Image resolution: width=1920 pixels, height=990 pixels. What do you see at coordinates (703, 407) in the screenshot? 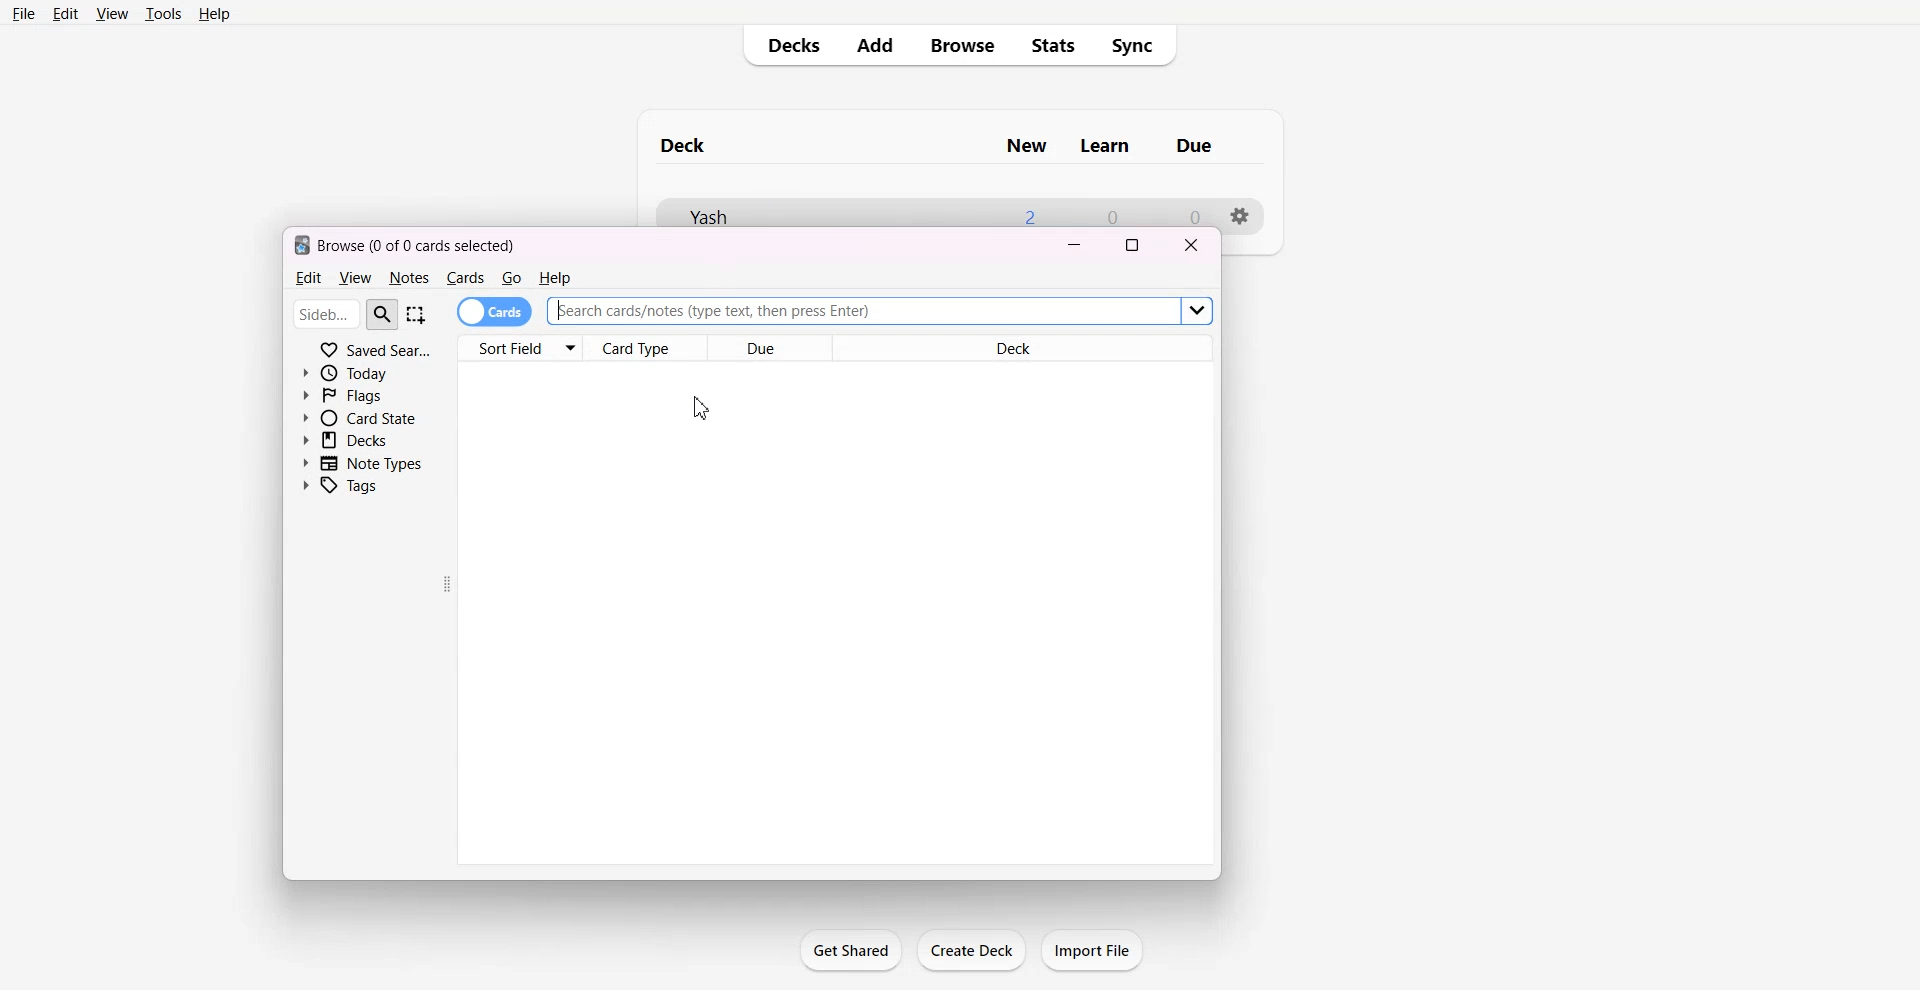
I see `Cursor` at bounding box center [703, 407].